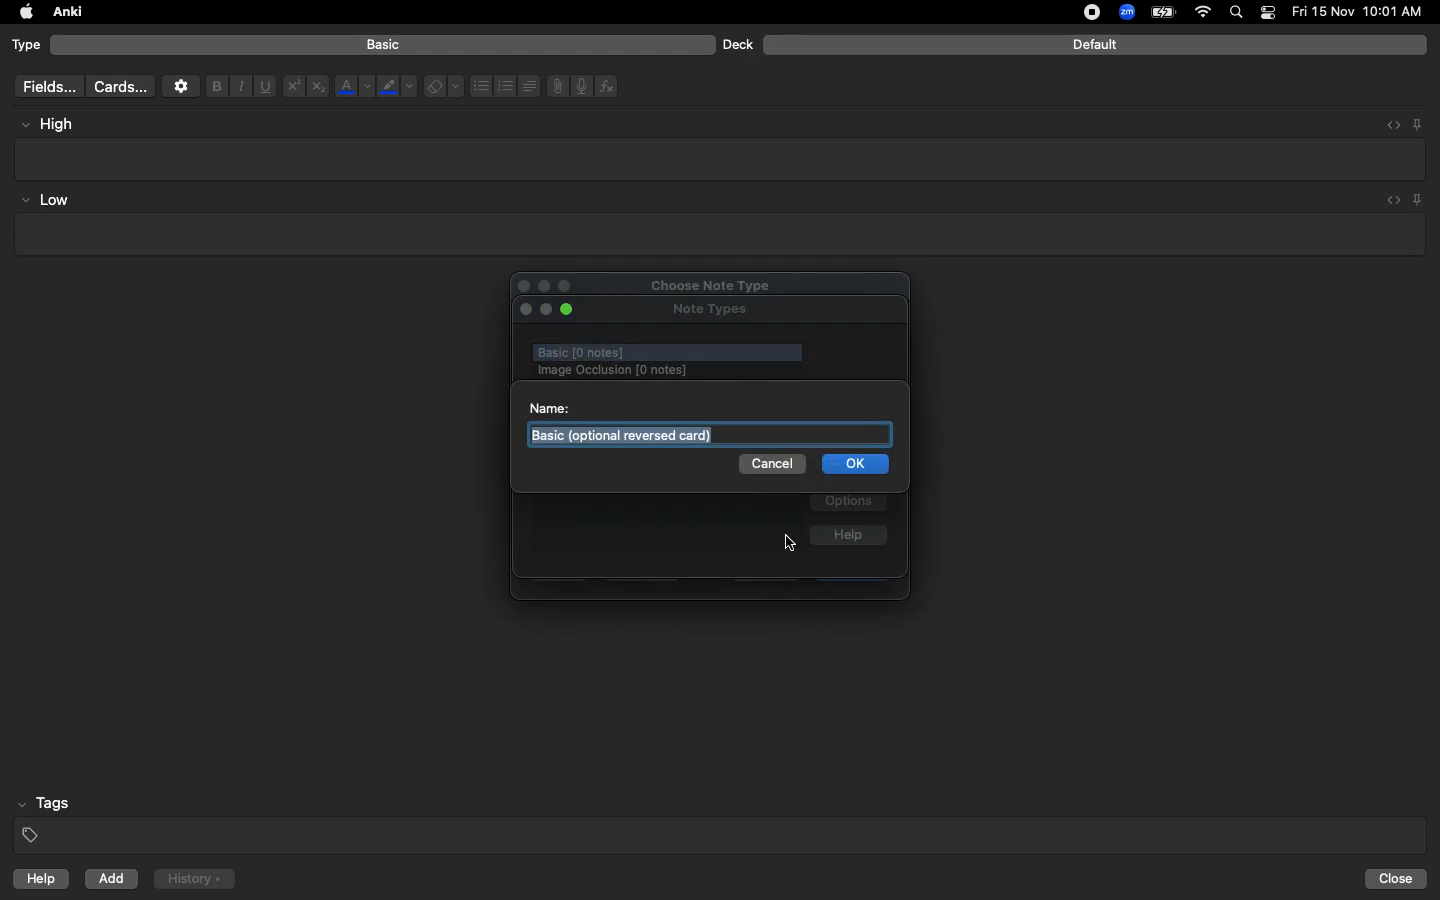 This screenshot has height=900, width=1440. Describe the element at coordinates (546, 311) in the screenshot. I see `minimize` at that location.